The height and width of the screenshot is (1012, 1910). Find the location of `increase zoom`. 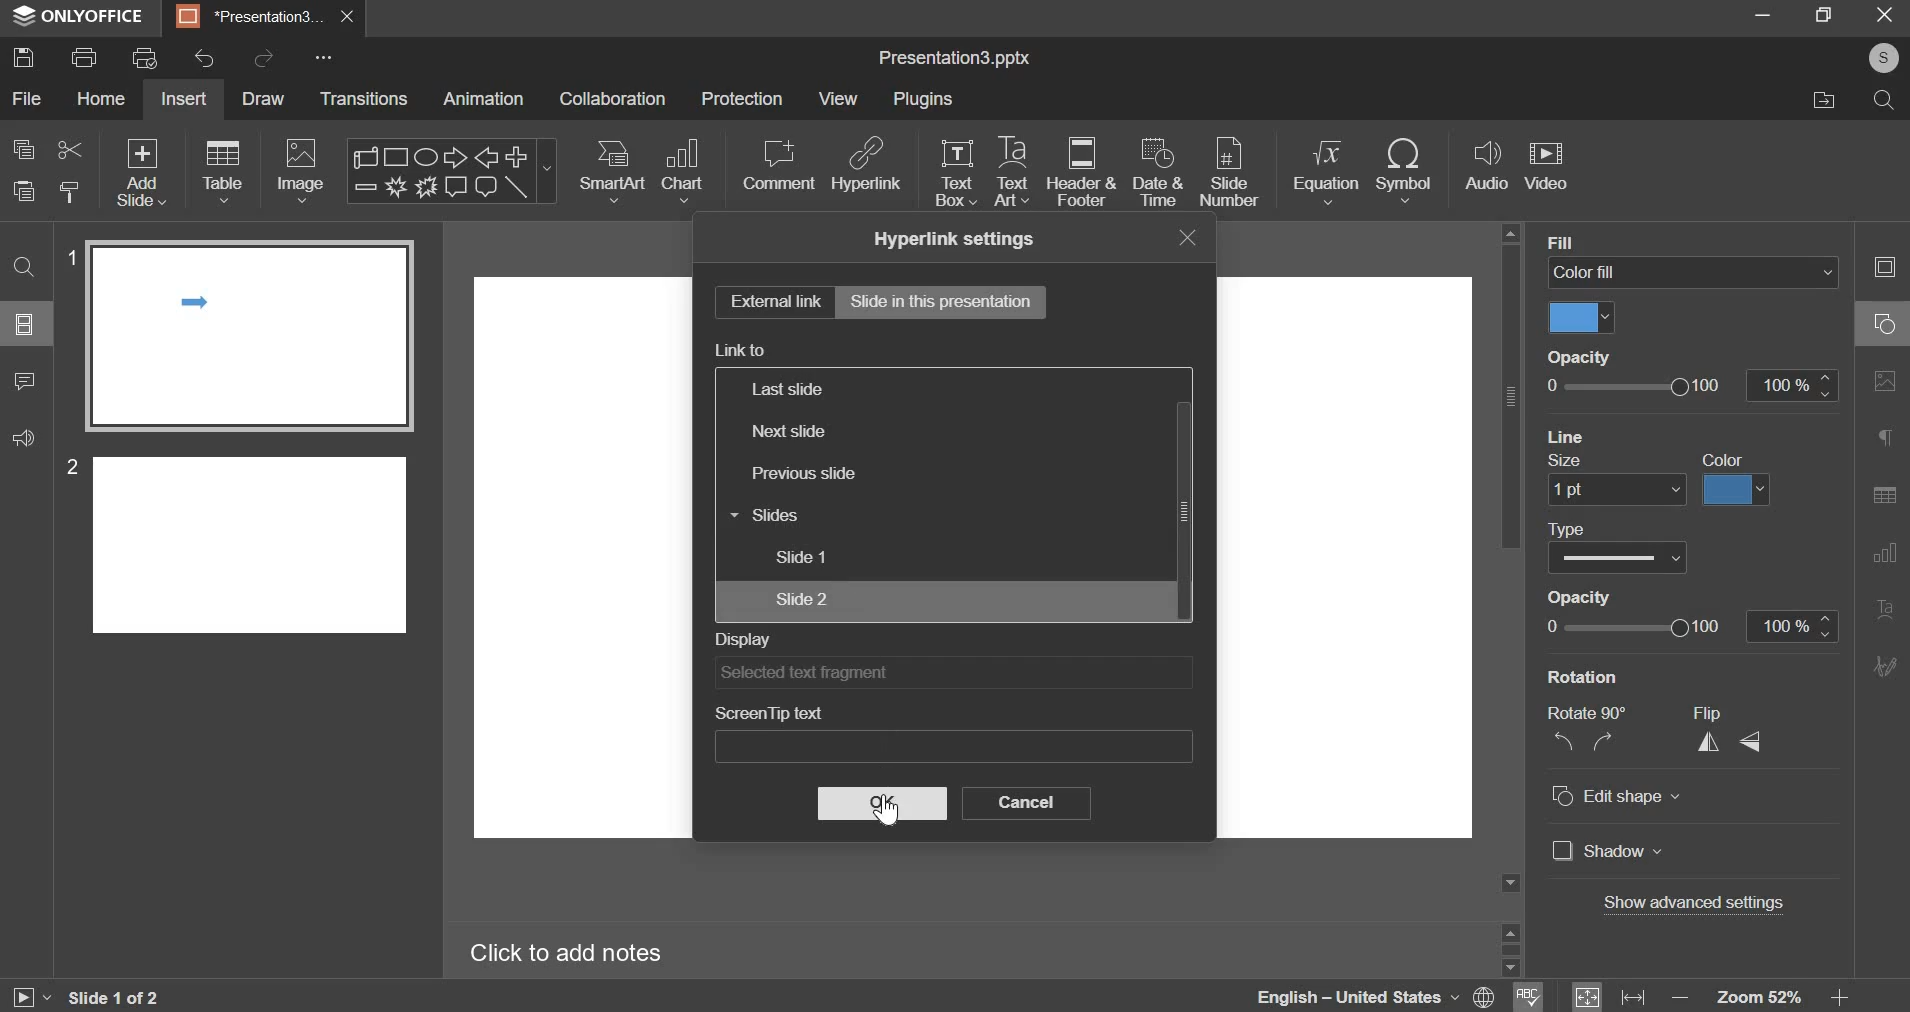

increase zoom is located at coordinates (1840, 998).